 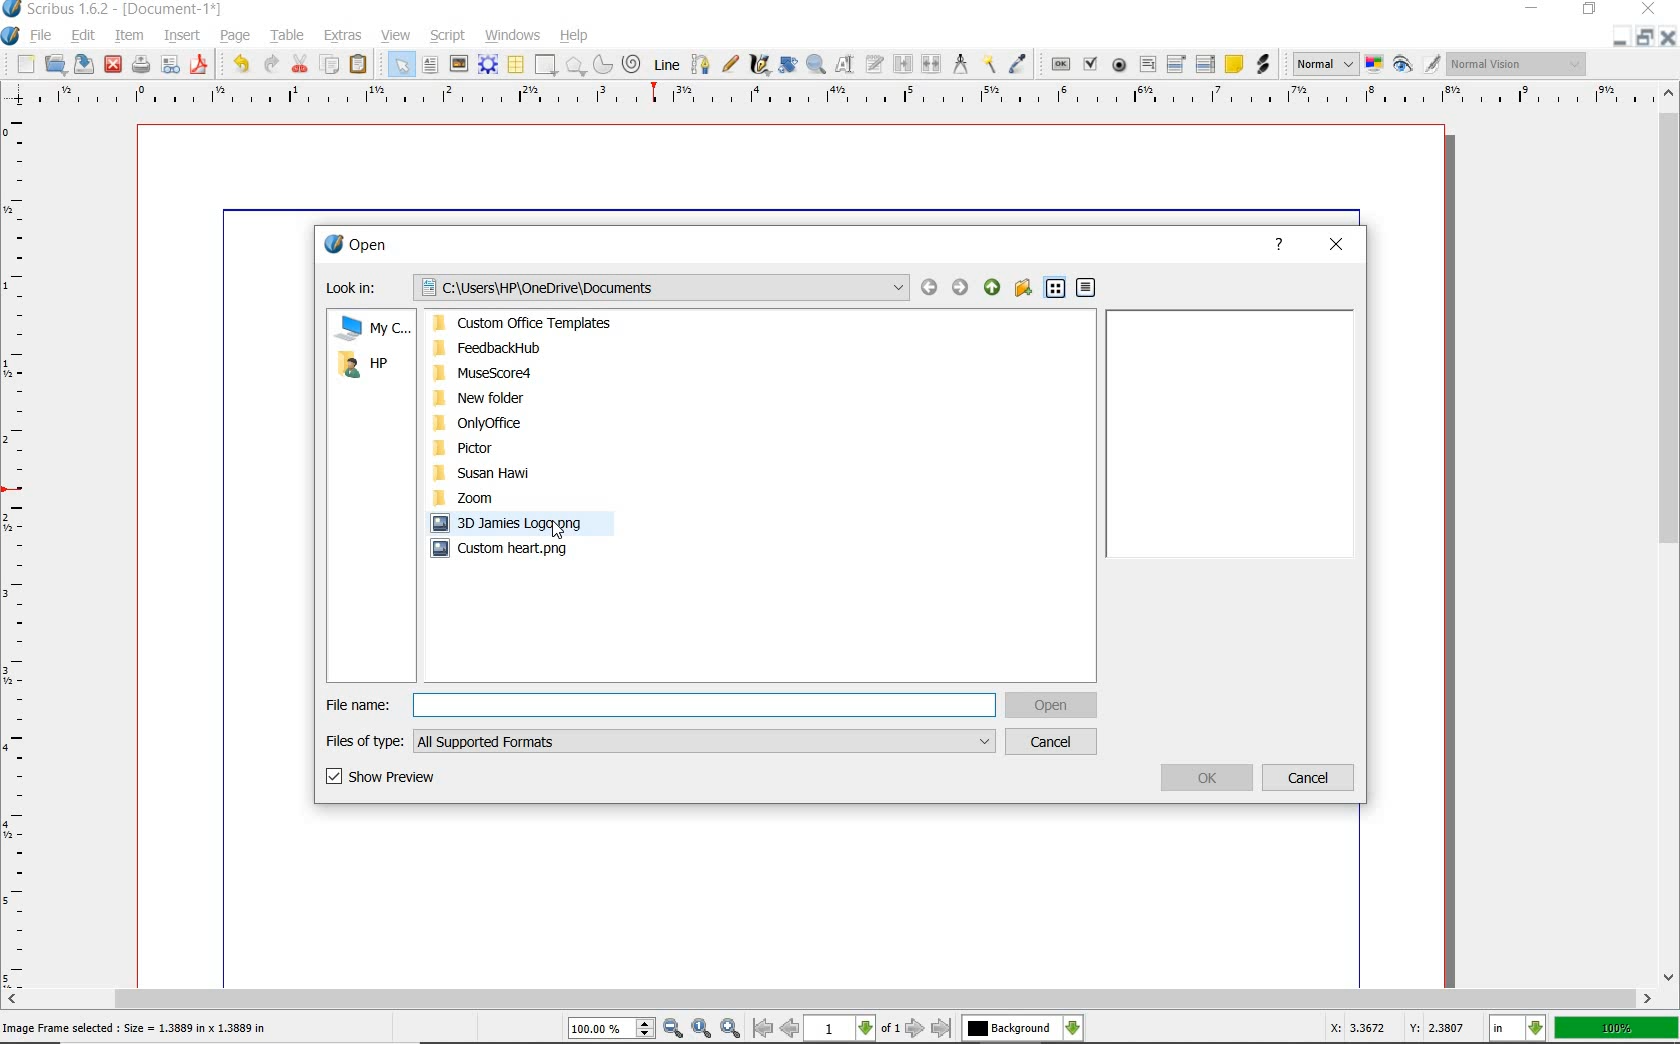 I want to click on New folder, so click(x=530, y=397).